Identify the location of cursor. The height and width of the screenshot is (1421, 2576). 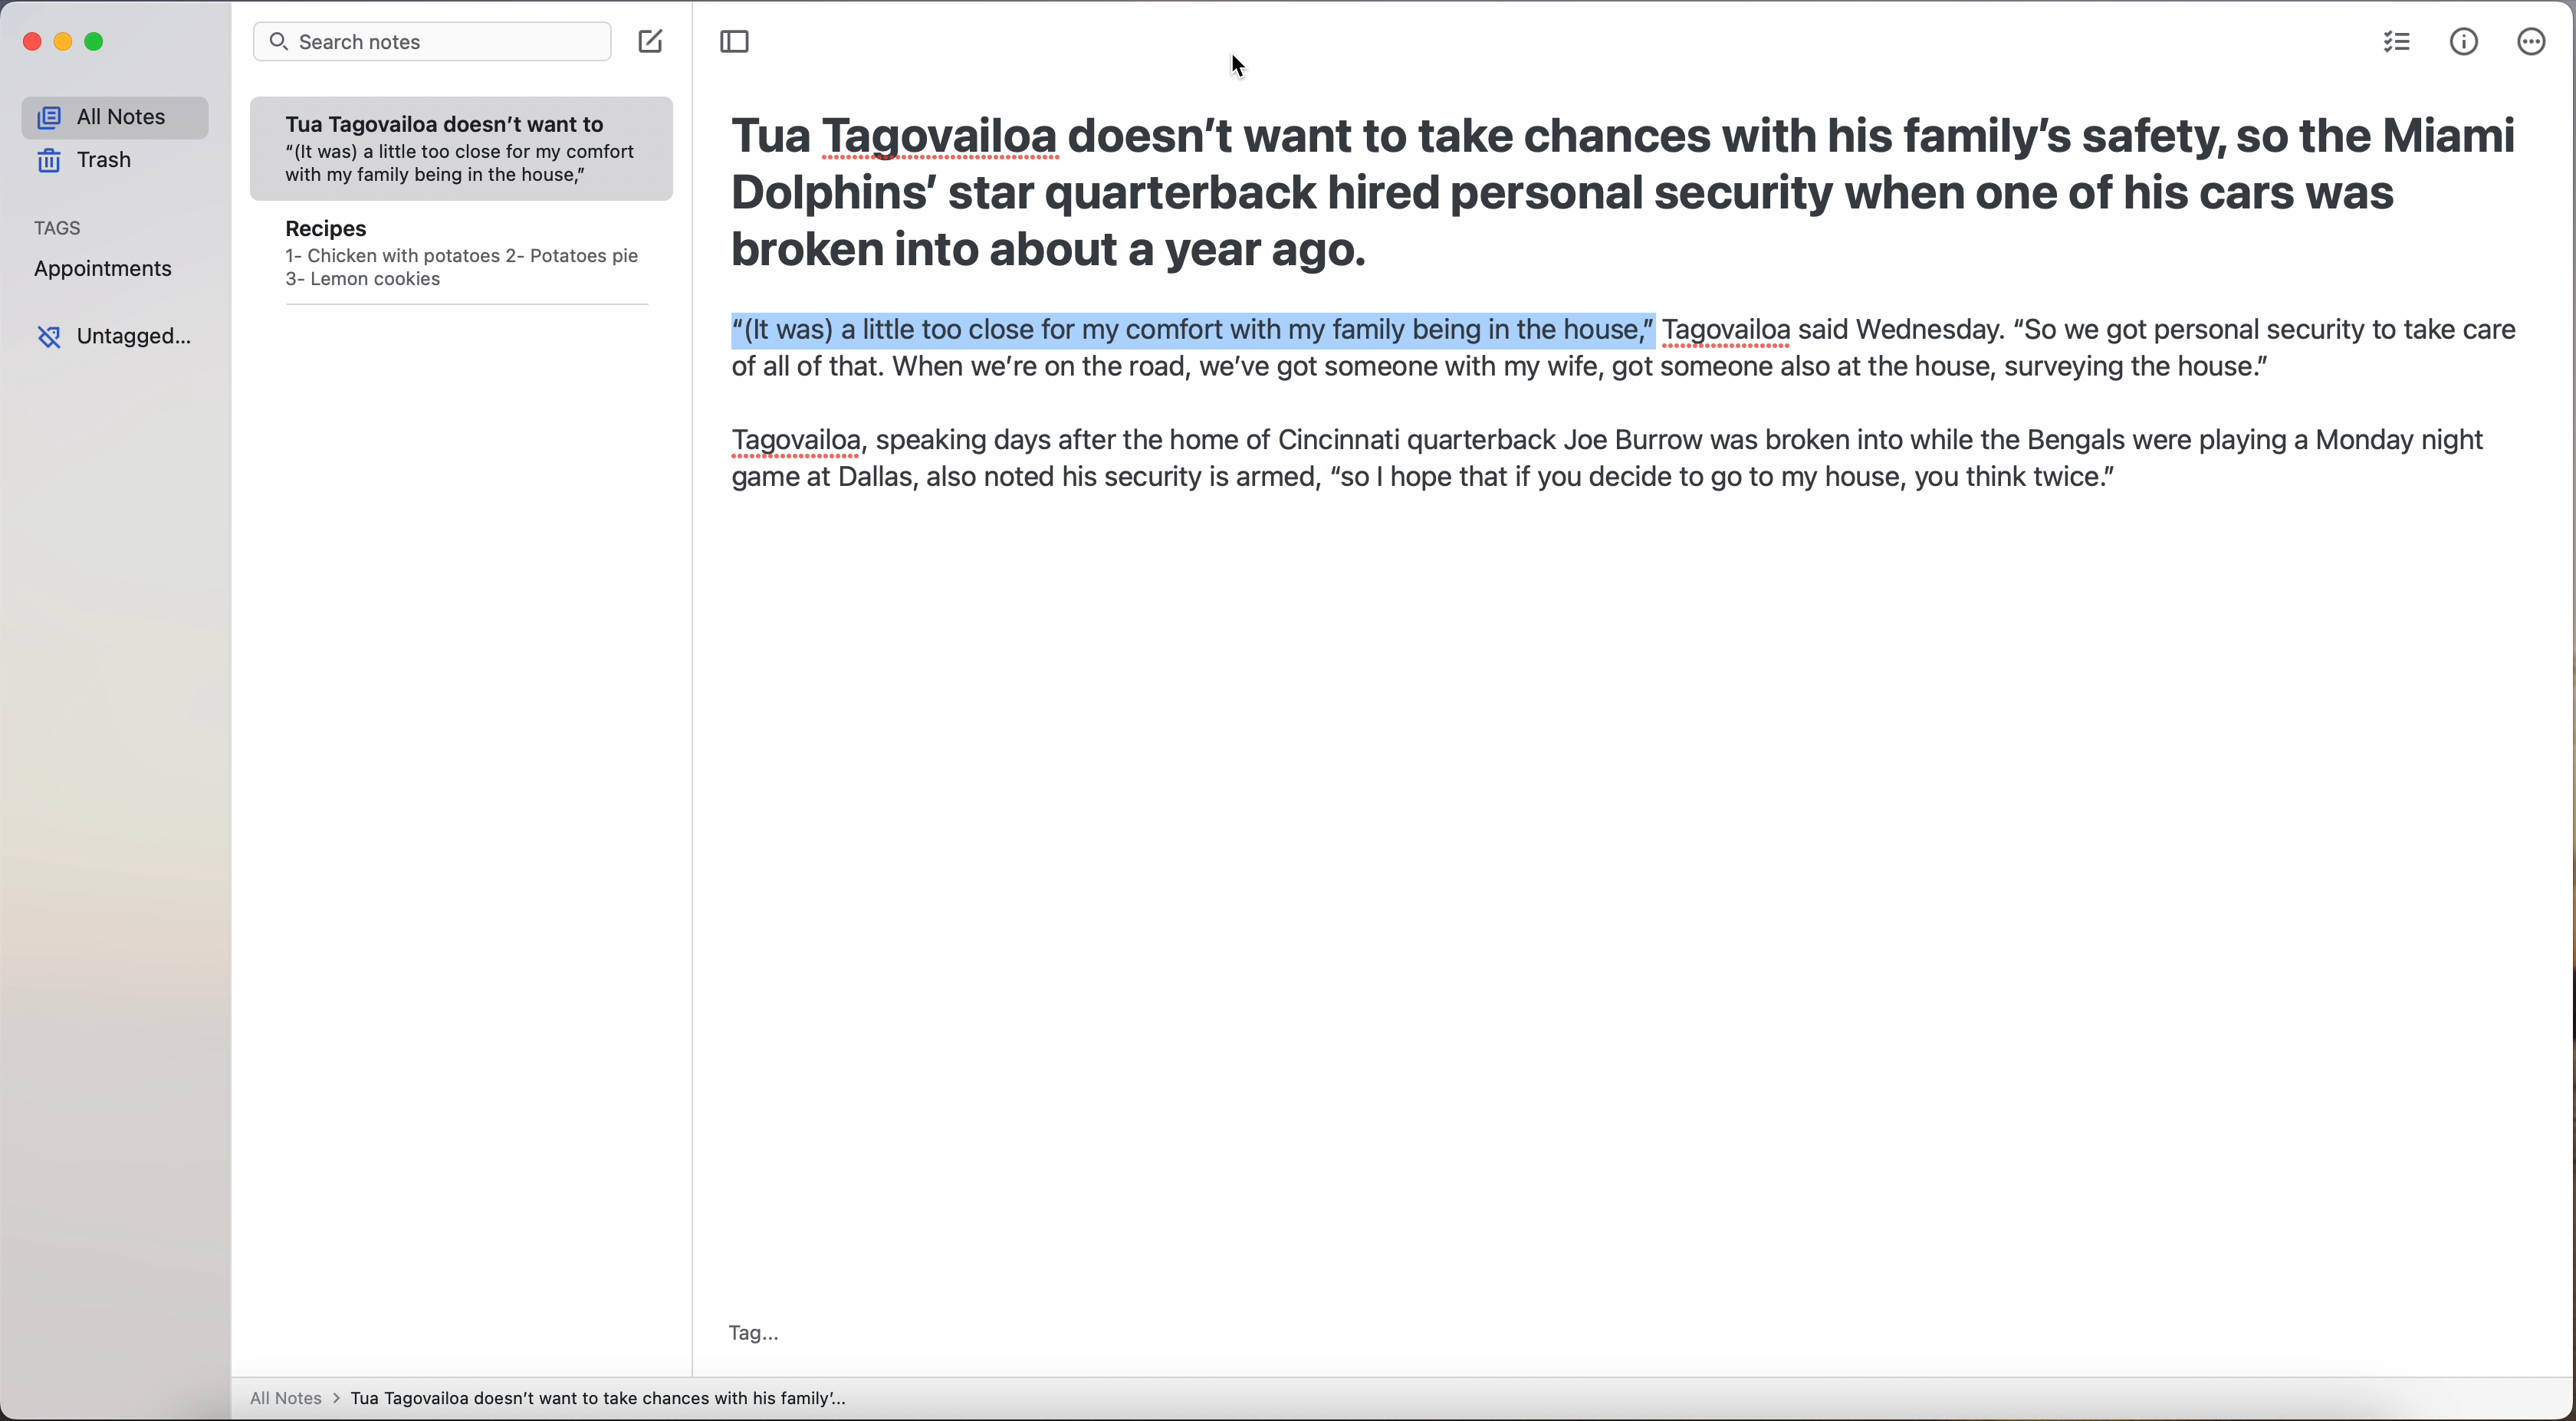
(1230, 65).